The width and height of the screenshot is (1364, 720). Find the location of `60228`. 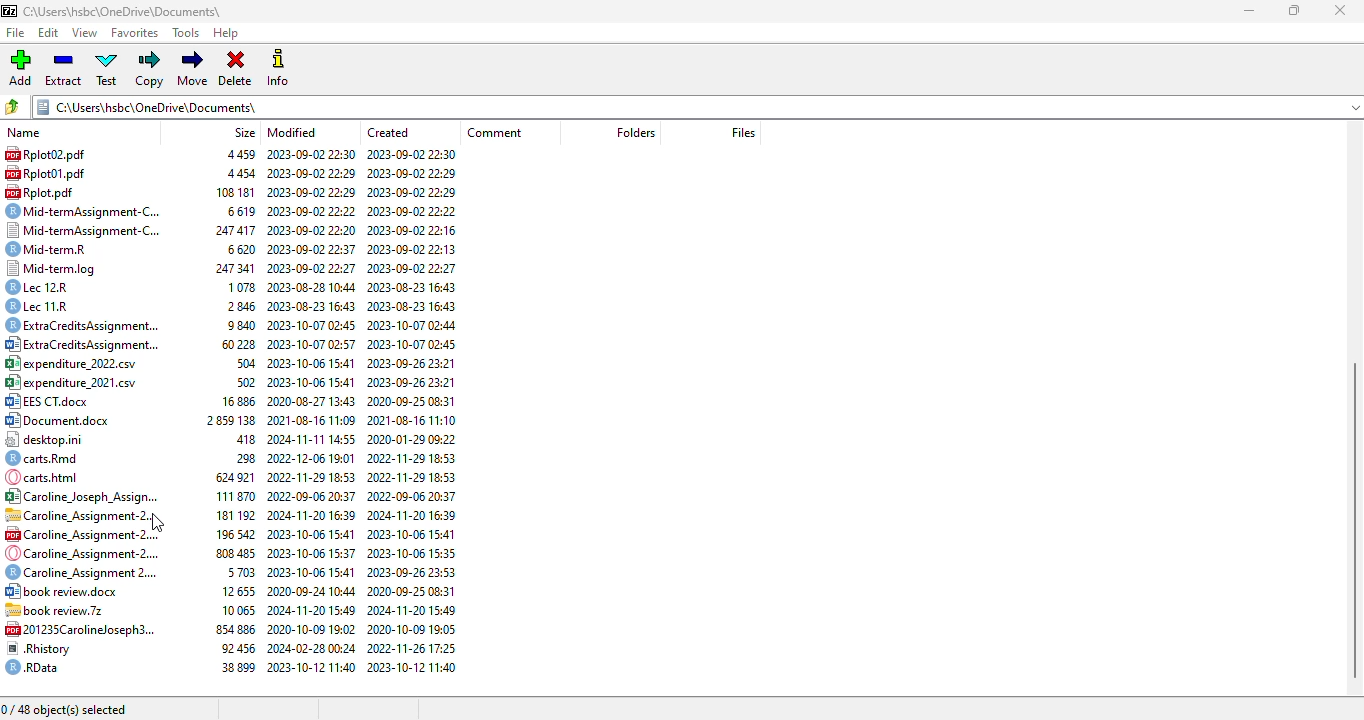

60228 is located at coordinates (236, 345).